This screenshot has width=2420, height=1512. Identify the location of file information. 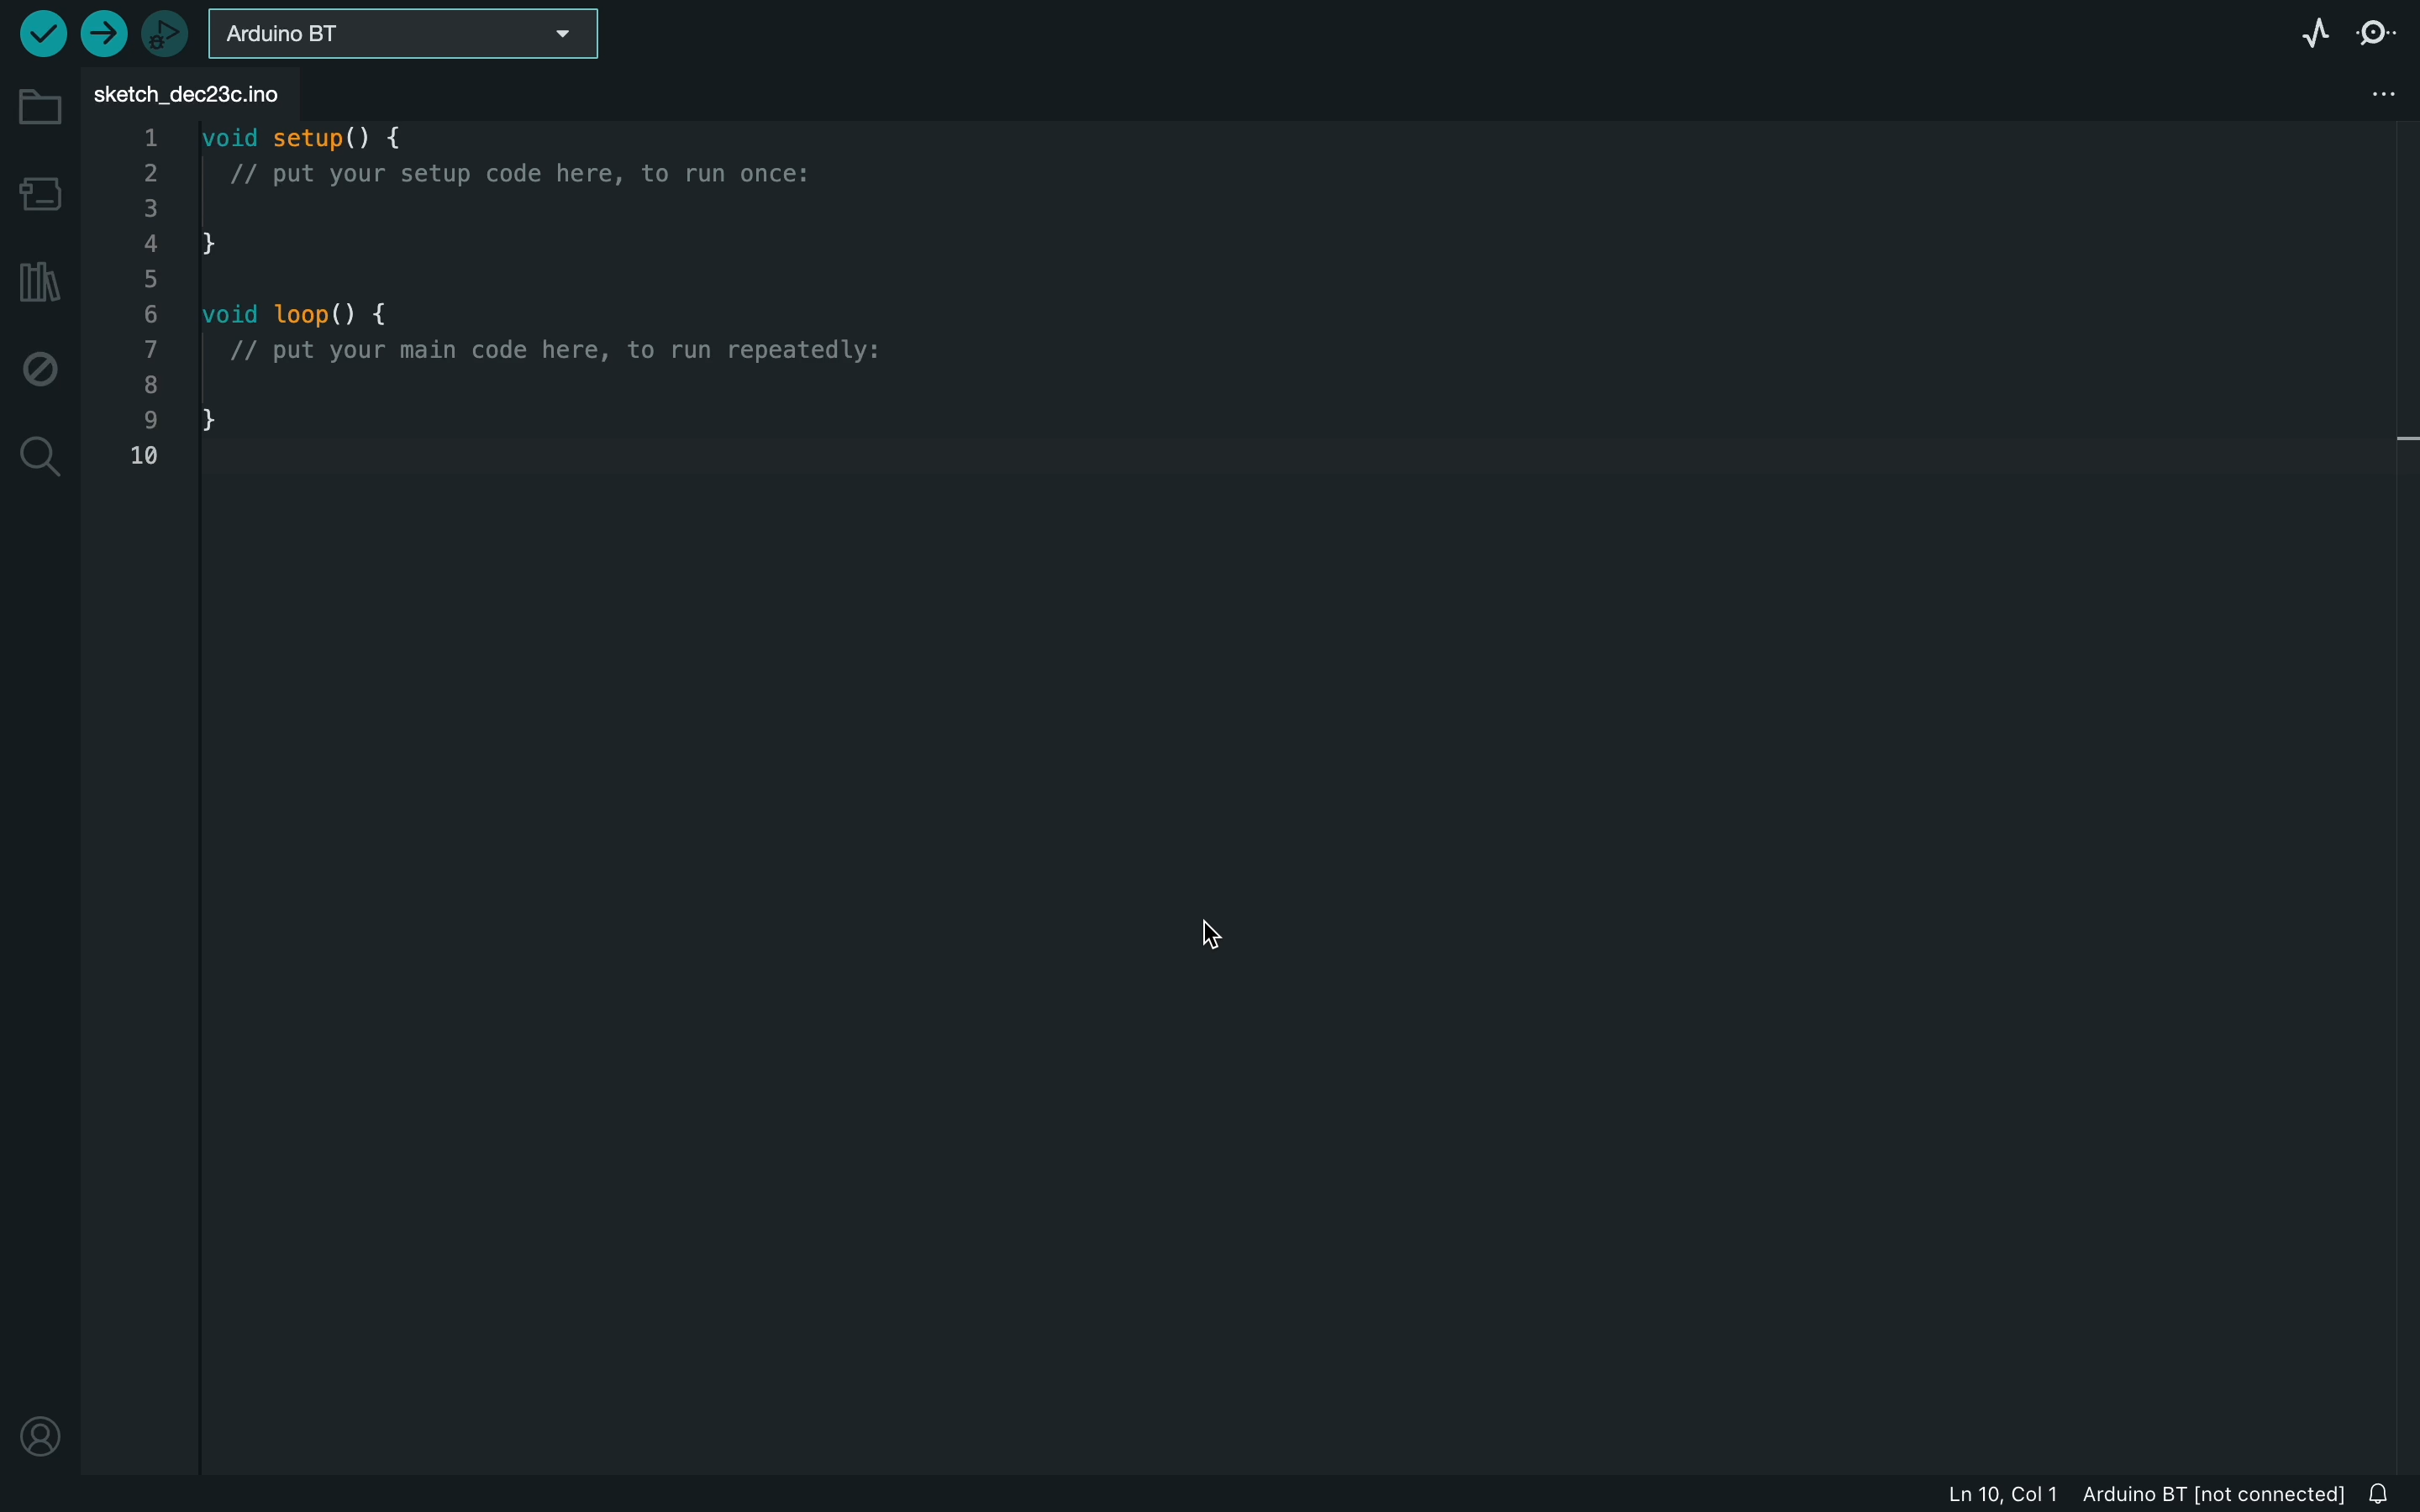
(2135, 1491).